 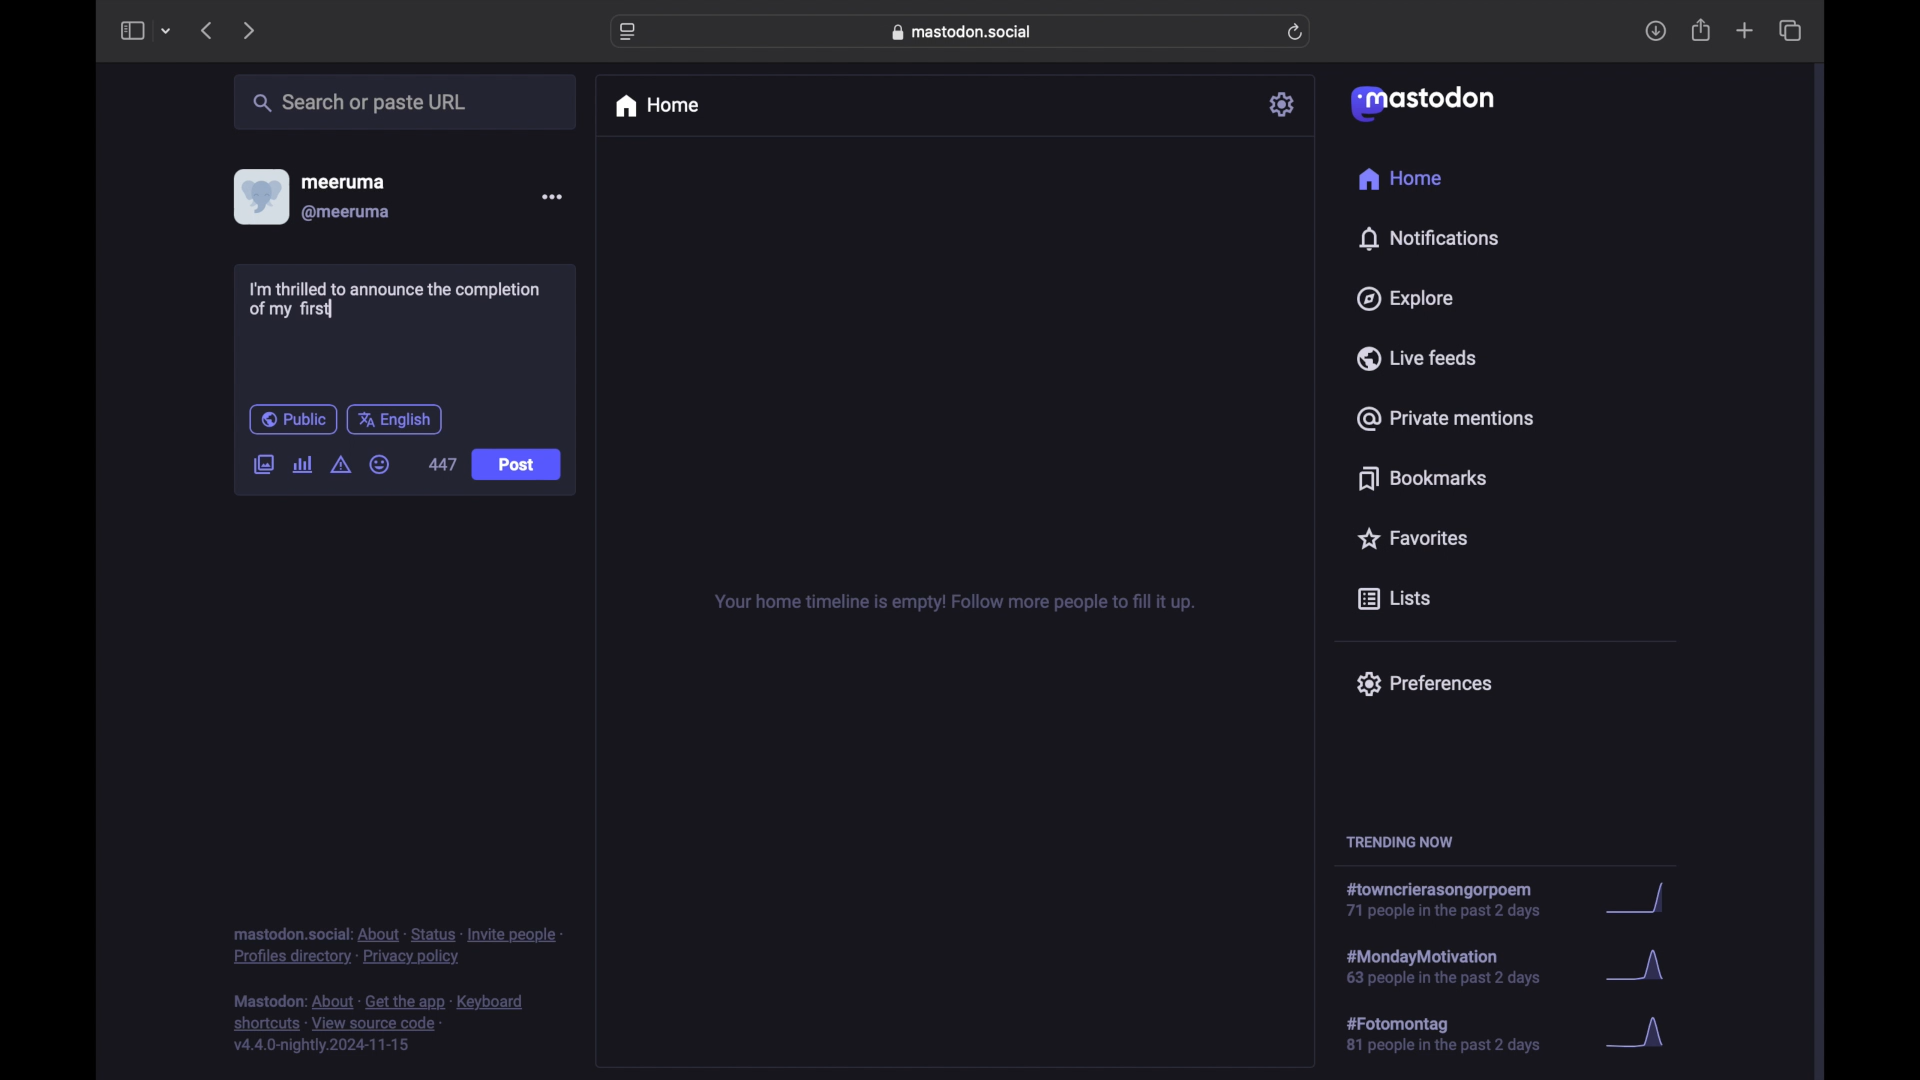 I want to click on 447, so click(x=443, y=464).